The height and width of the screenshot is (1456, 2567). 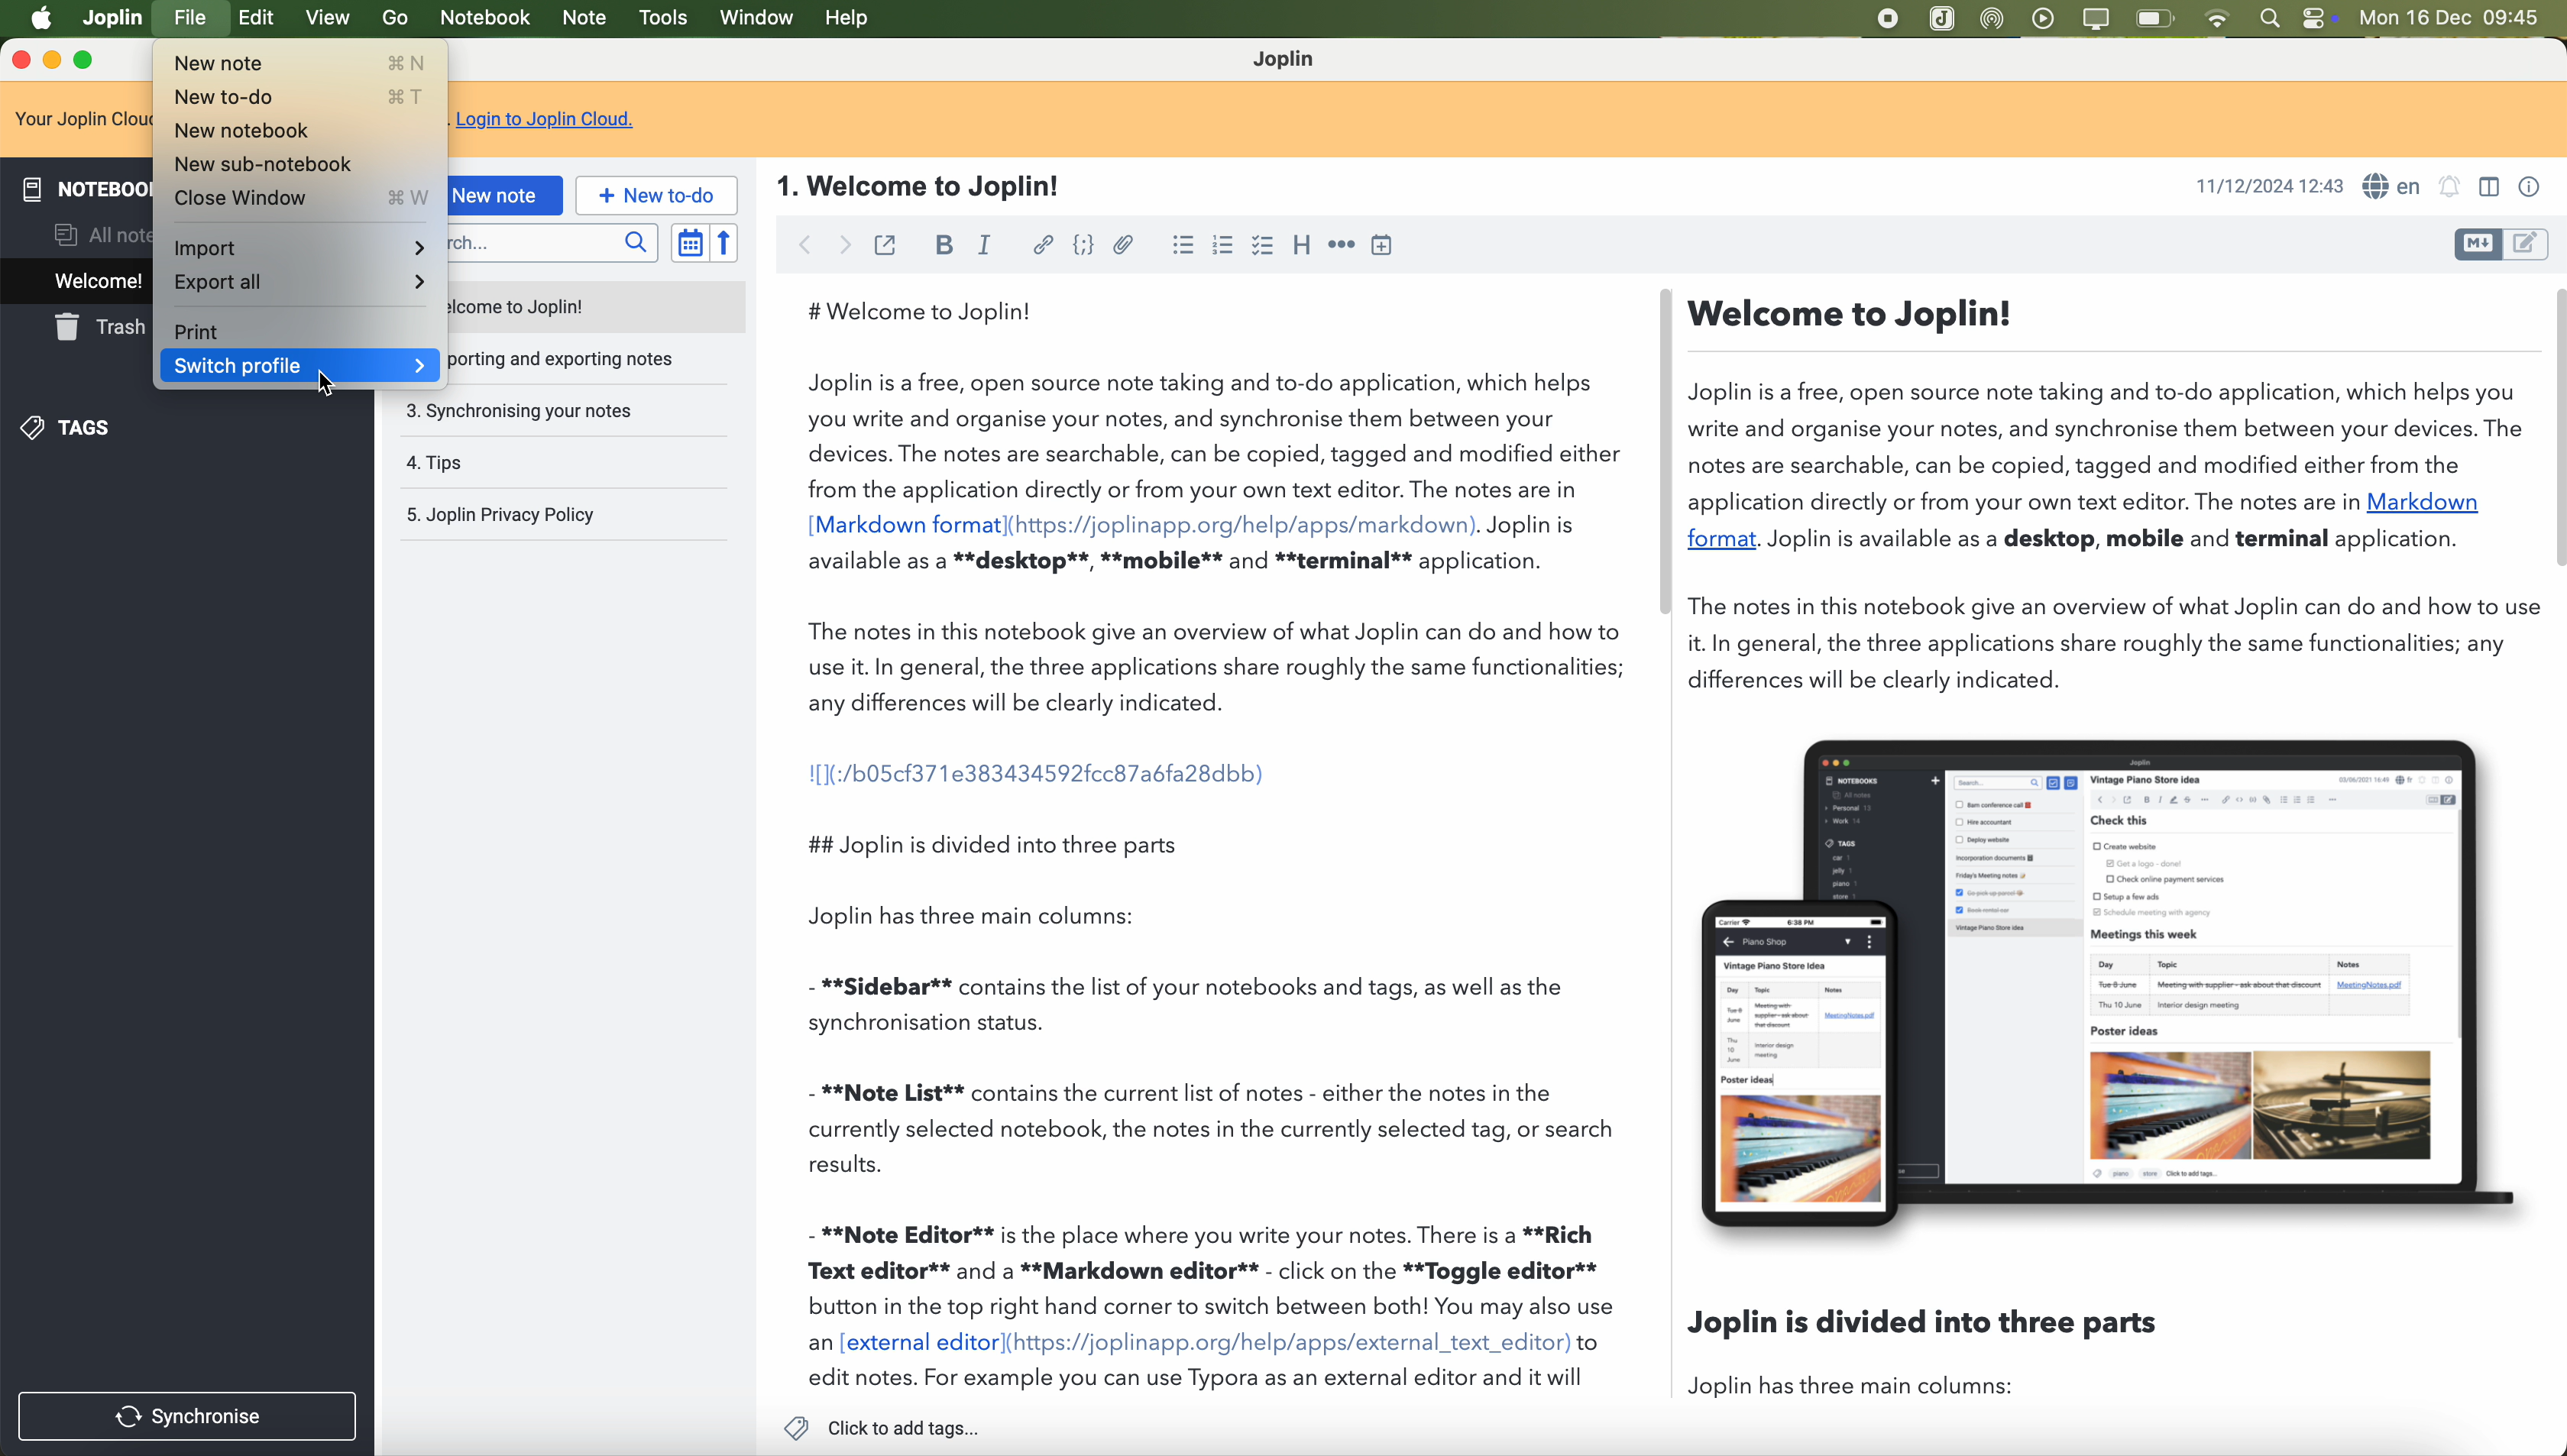 What do you see at coordinates (2532, 242) in the screenshot?
I see `toggle editors` at bounding box center [2532, 242].